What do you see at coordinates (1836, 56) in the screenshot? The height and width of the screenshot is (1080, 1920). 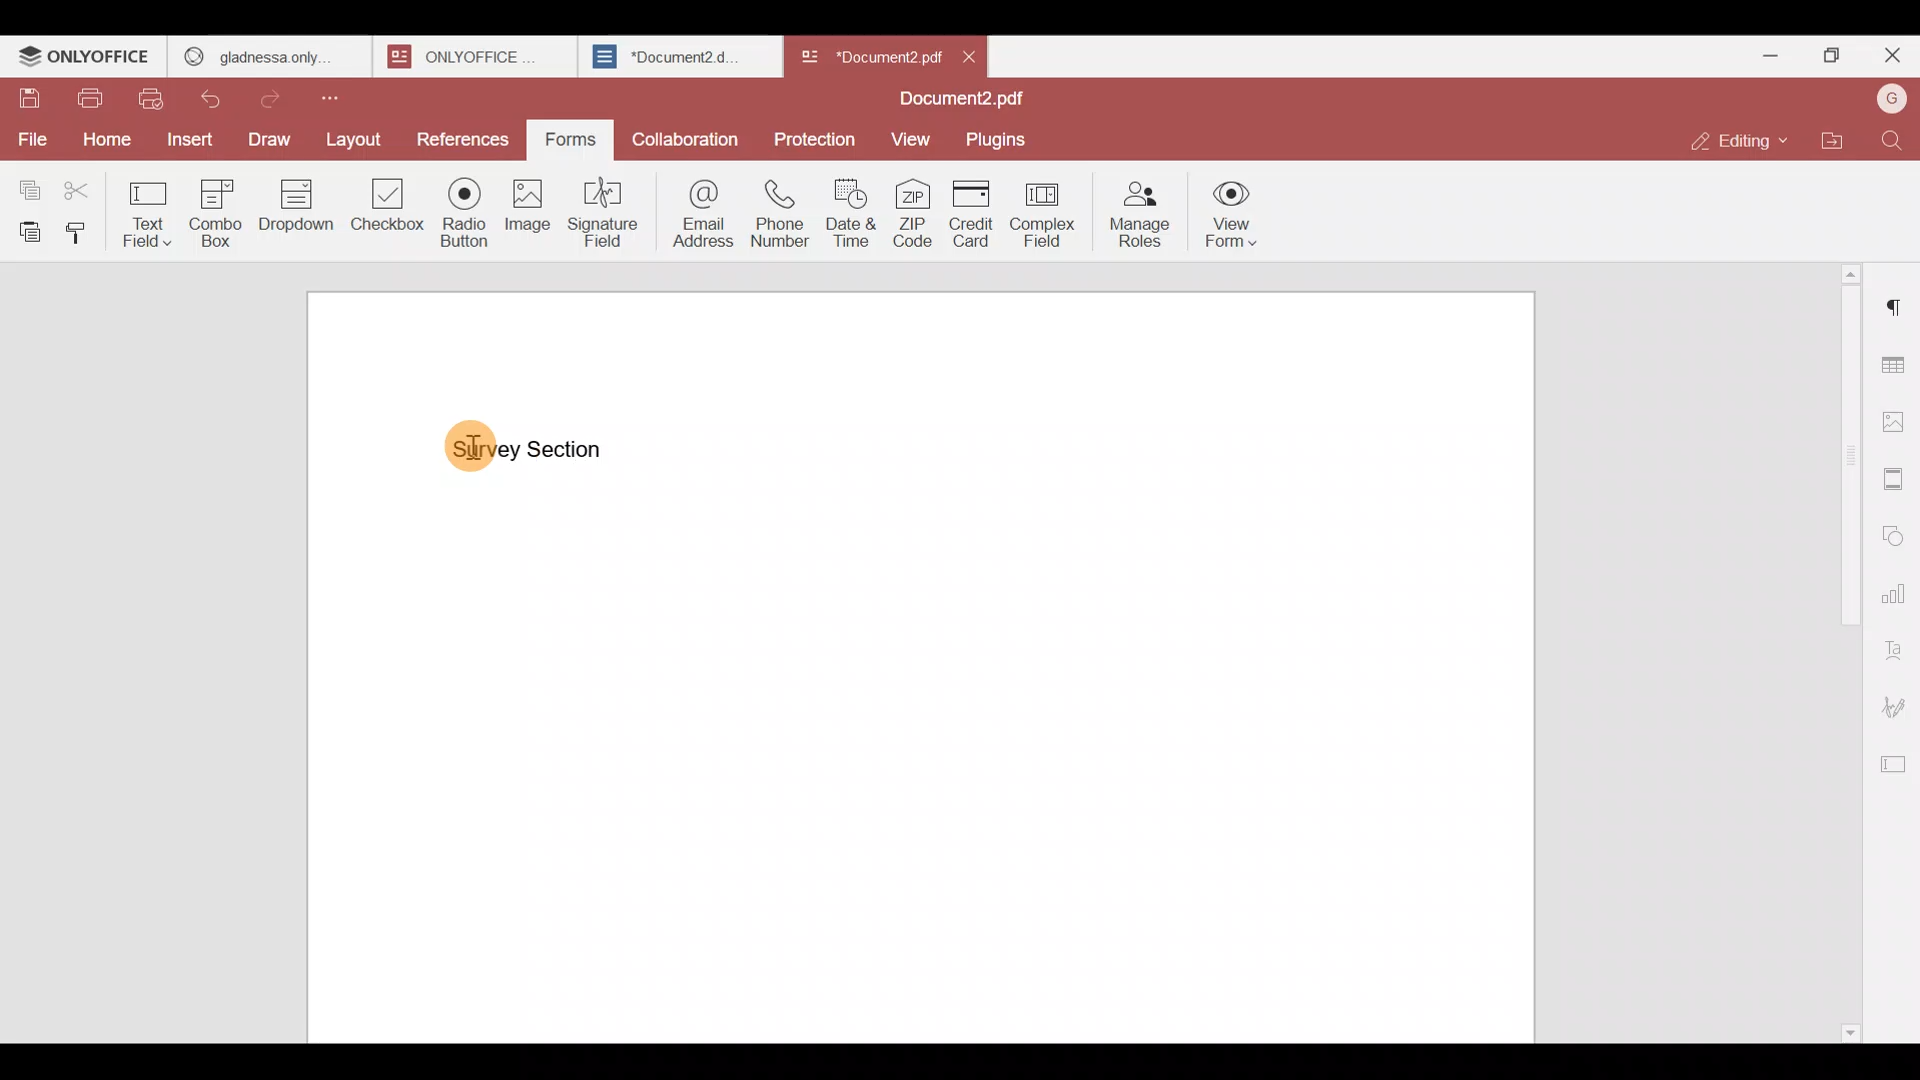 I see `Maximize` at bounding box center [1836, 56].